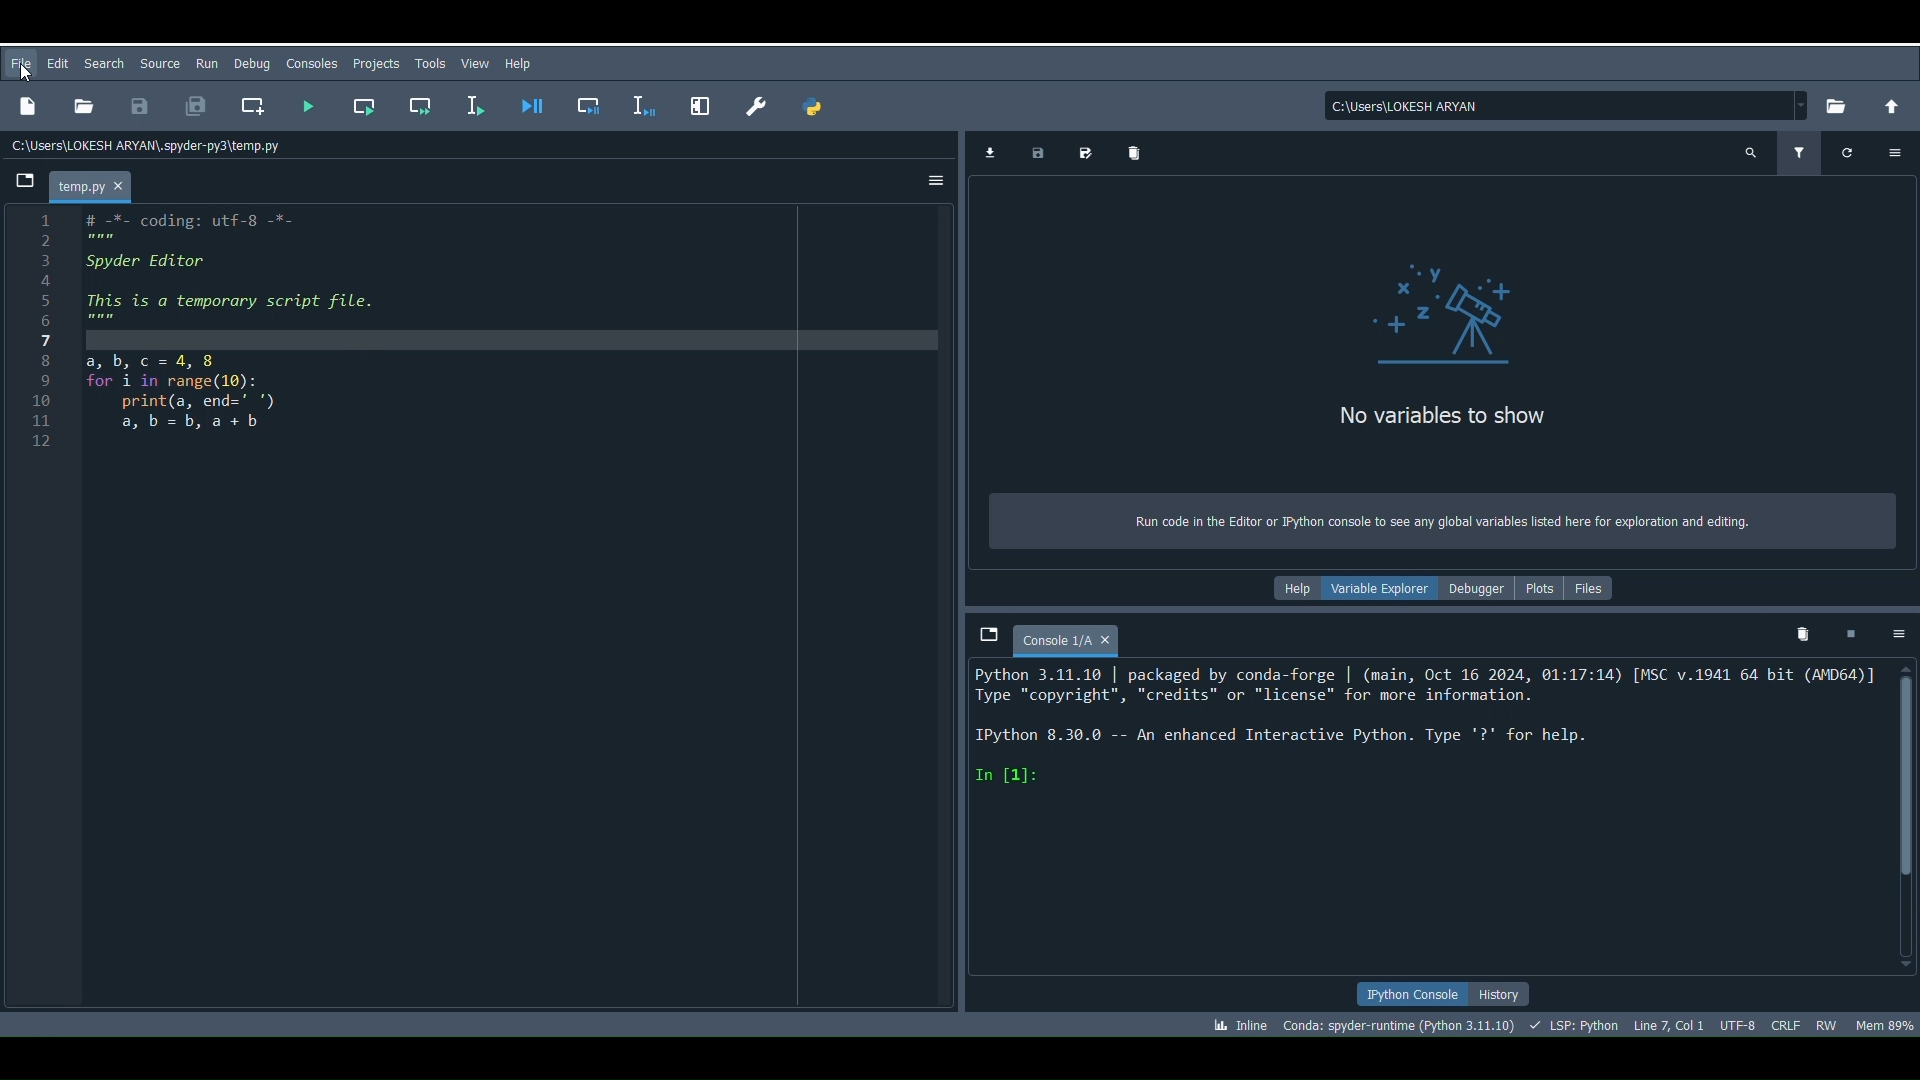 This screenshot has height=1080, width=1920. What do you see at coordinates (427, 66) in the screenshot?
I see `Tools` at bounding box center [427, 66].